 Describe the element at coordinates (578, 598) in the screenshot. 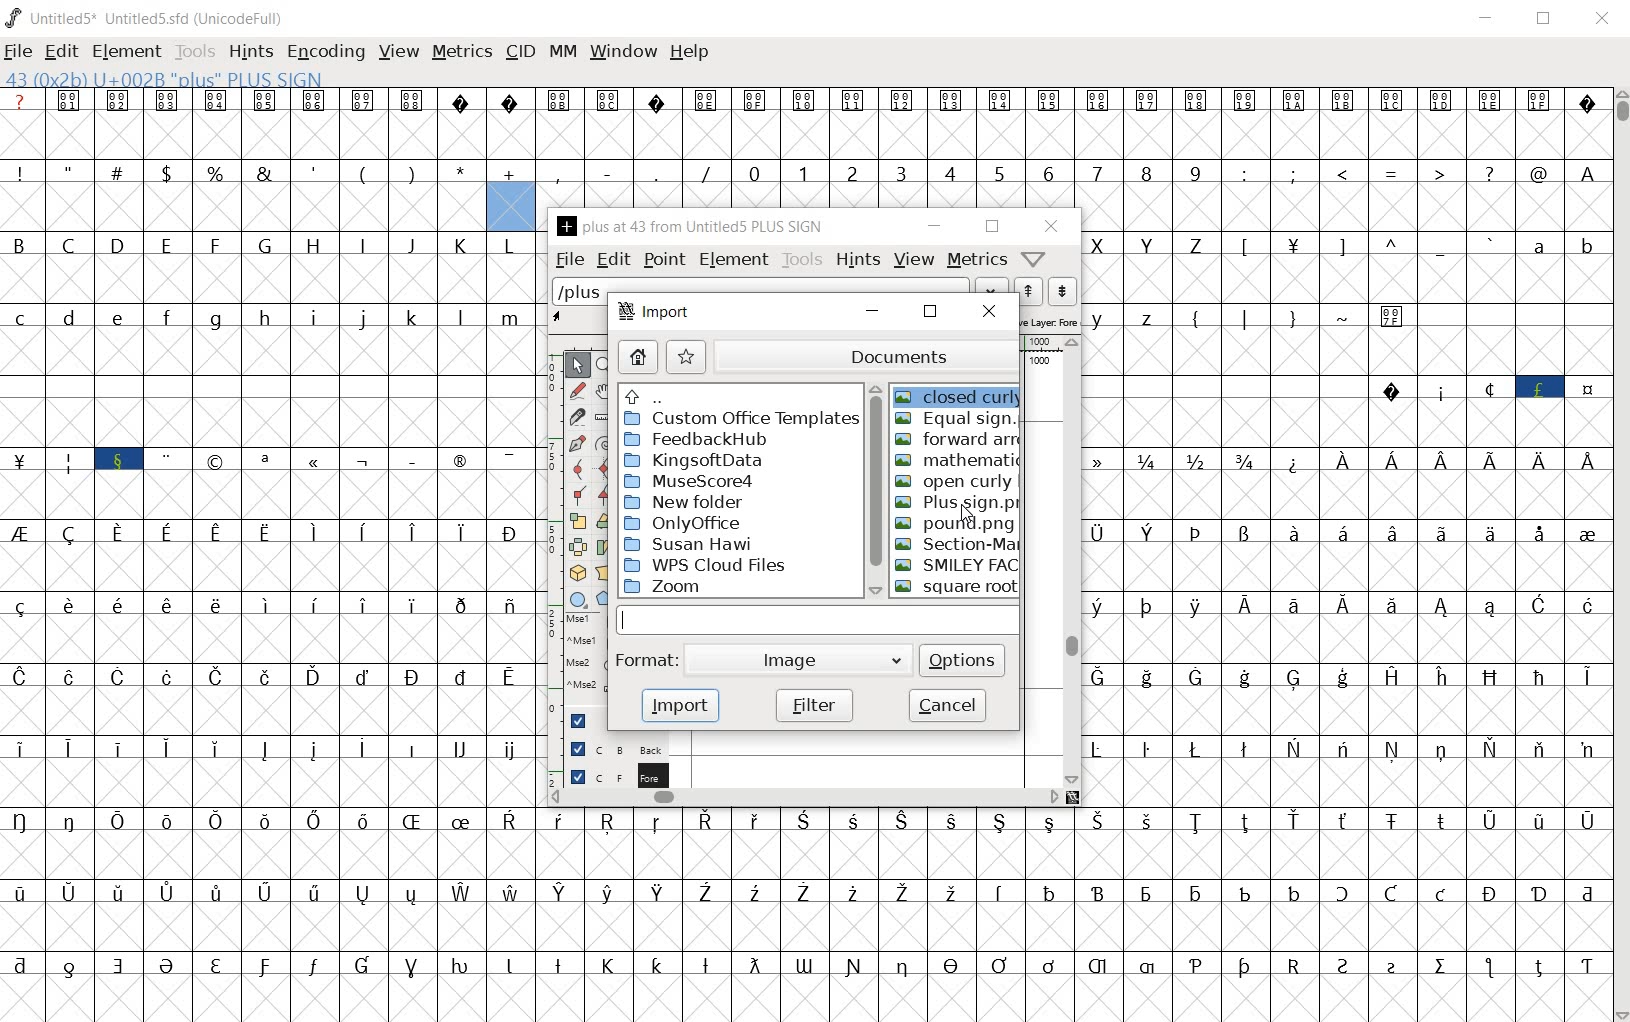

I see `rectangle or ellipse` at that location.